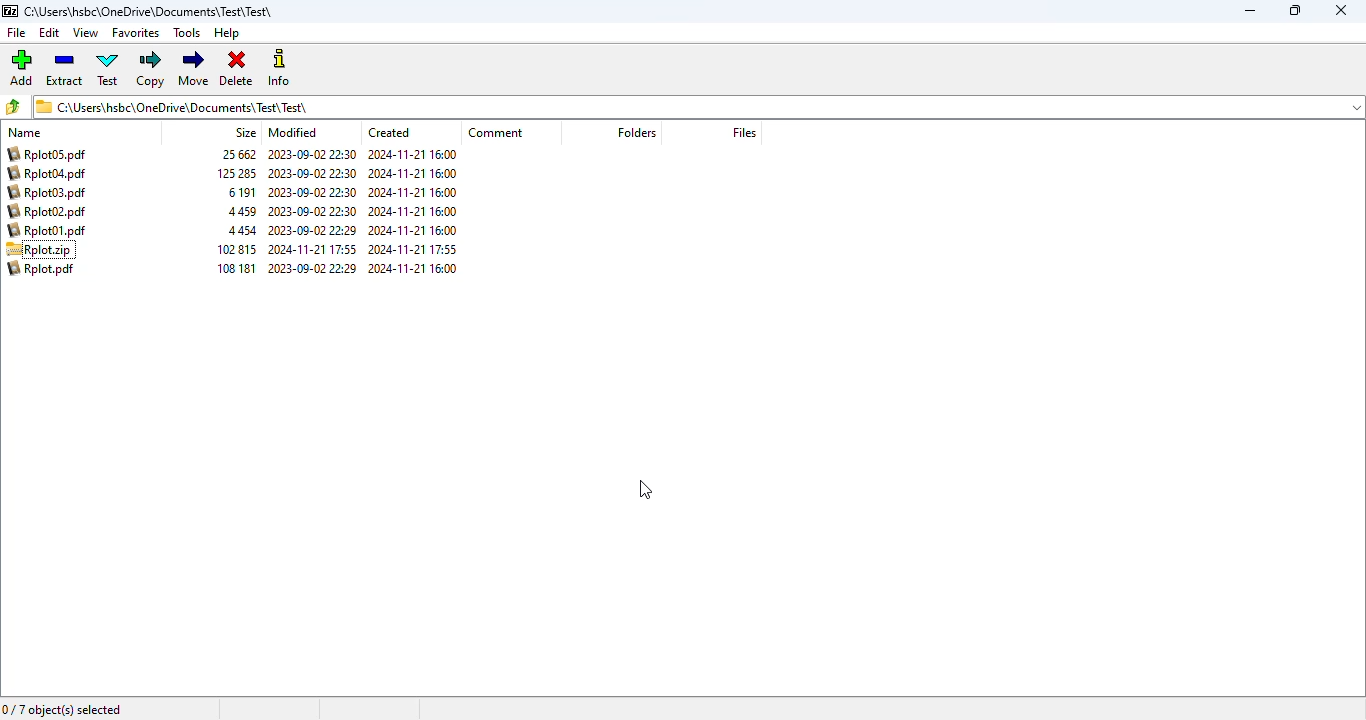  Describe the element at coordinates (108, 68) in the screenshot. I see `test` at that location.